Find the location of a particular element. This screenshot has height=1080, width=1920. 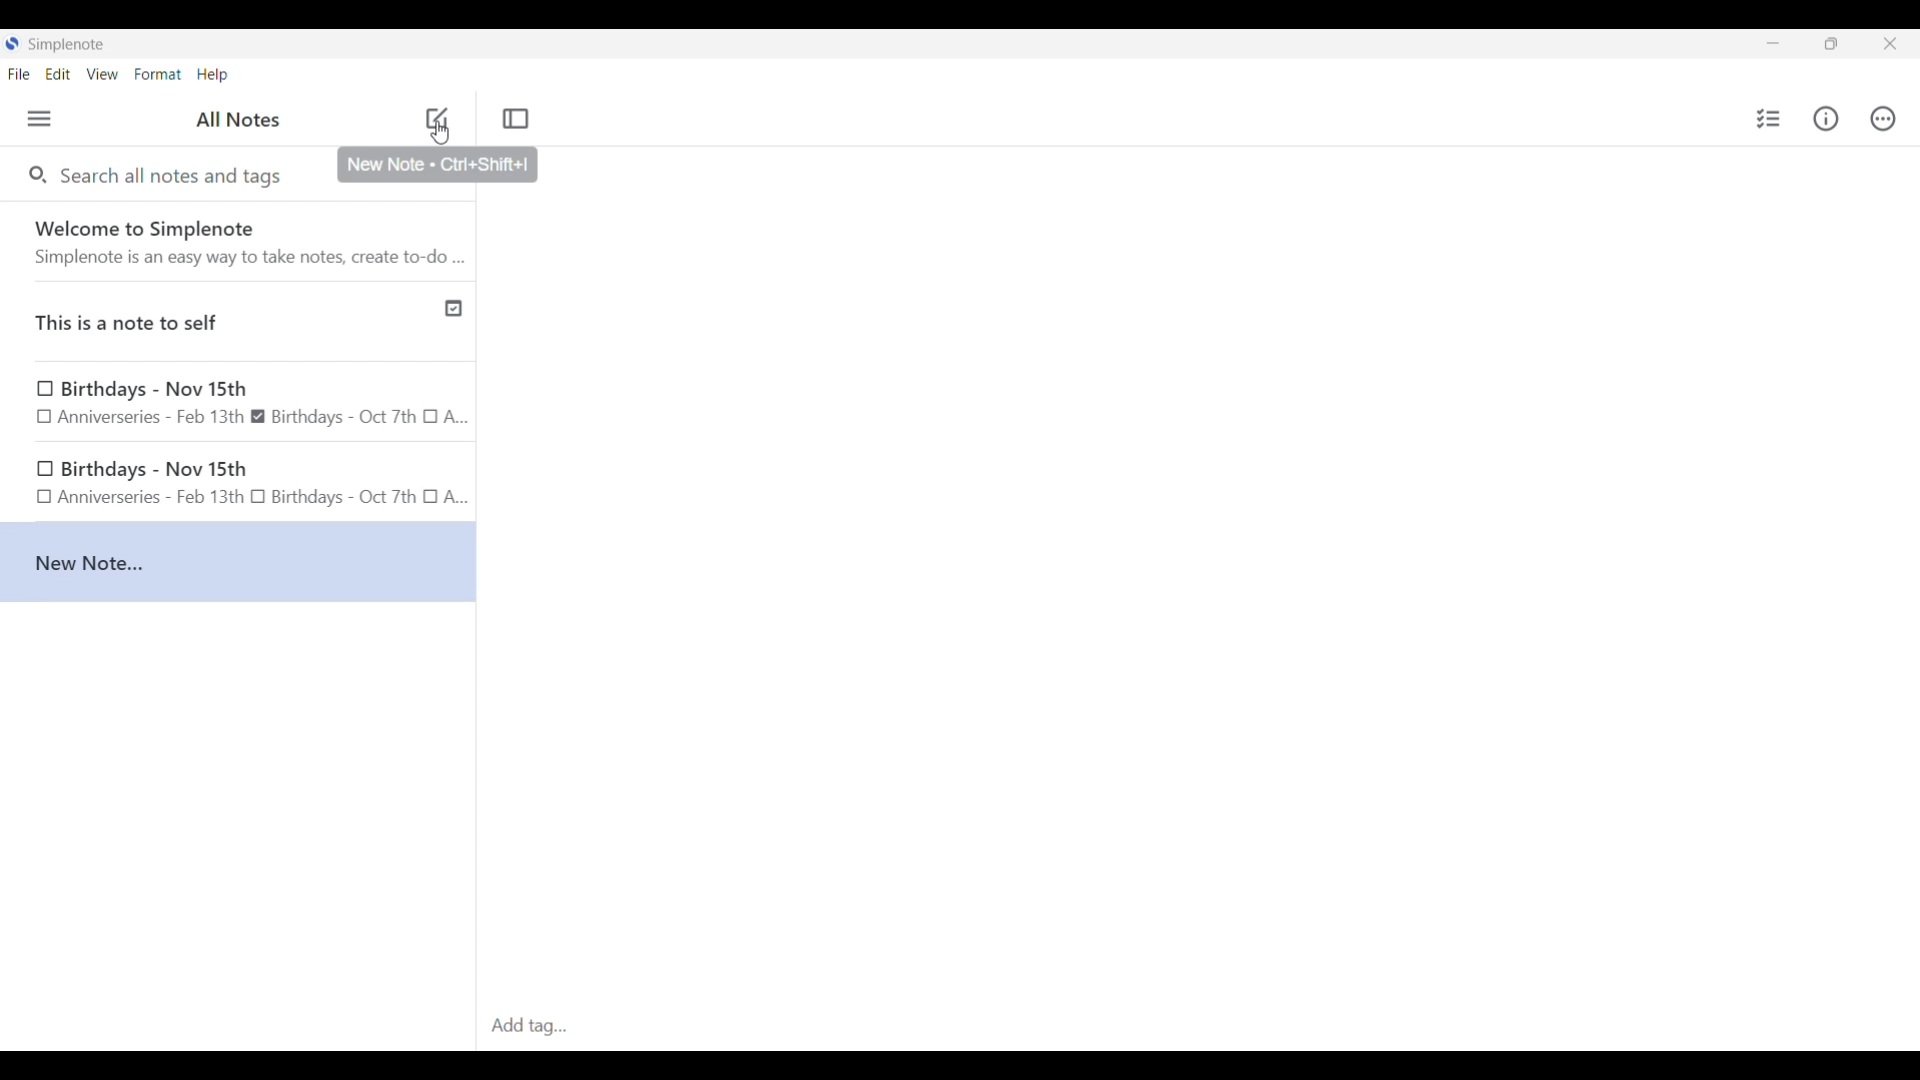

Click to type in tags is located at coordinates (1198, 1027).